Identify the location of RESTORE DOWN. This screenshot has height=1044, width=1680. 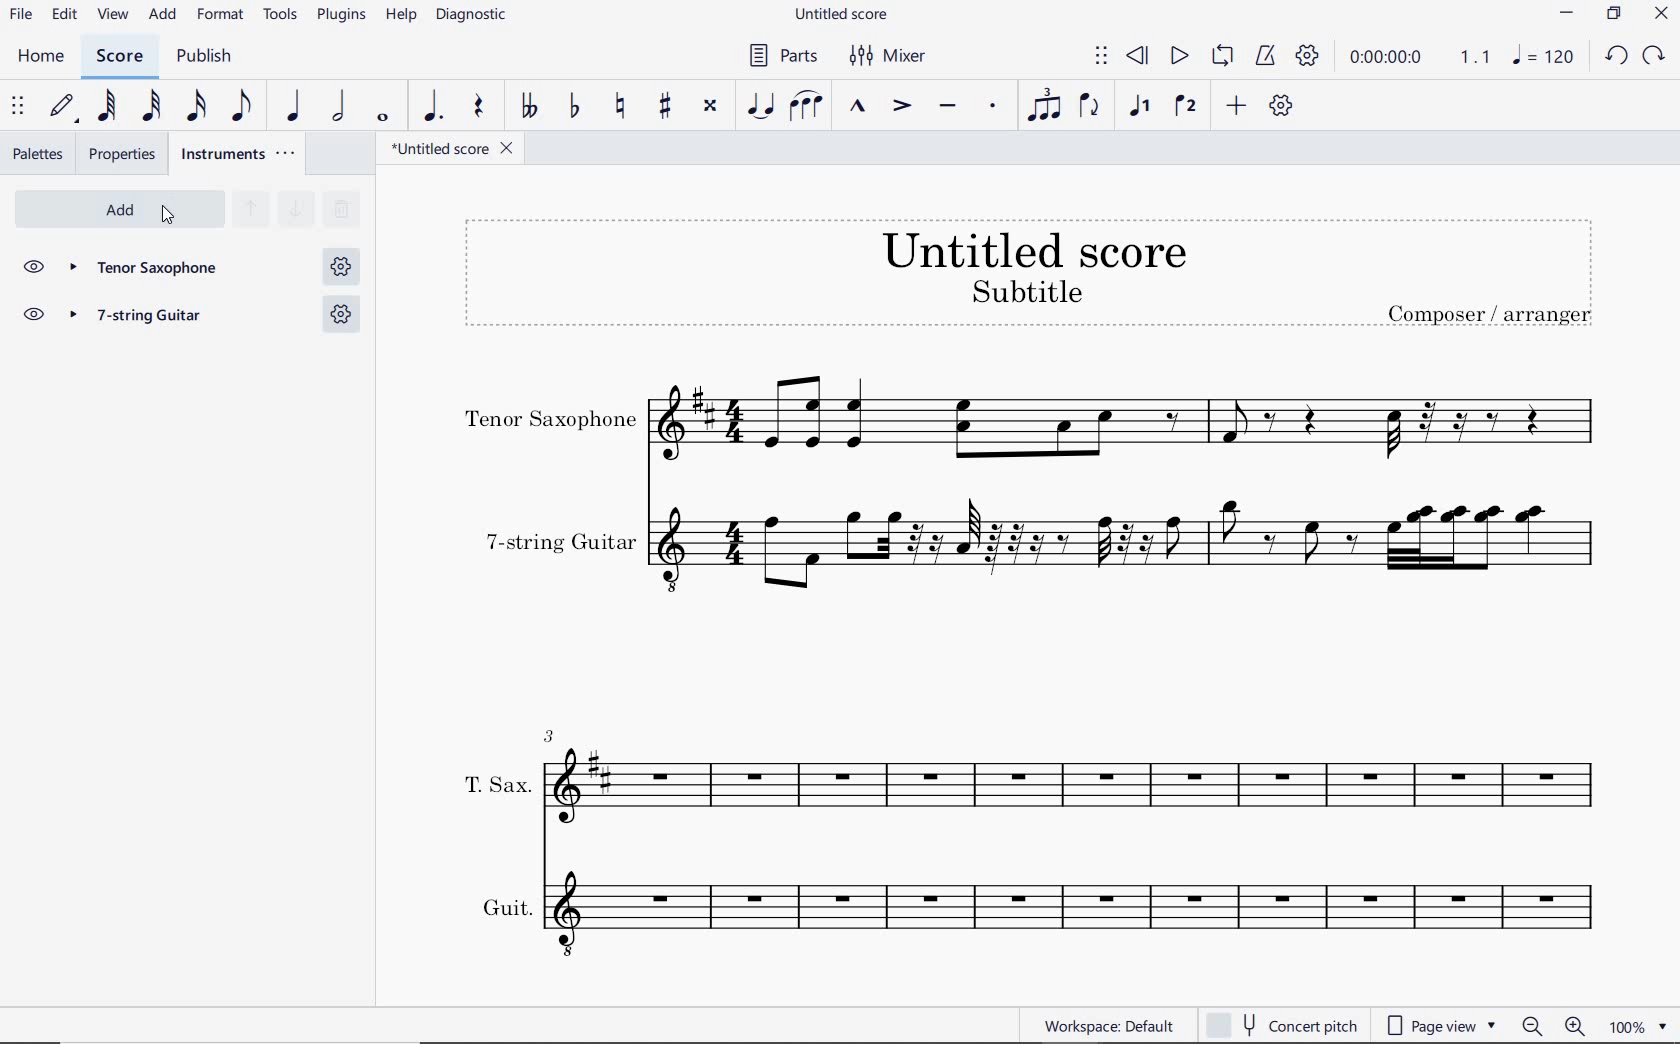
(1617, 15).